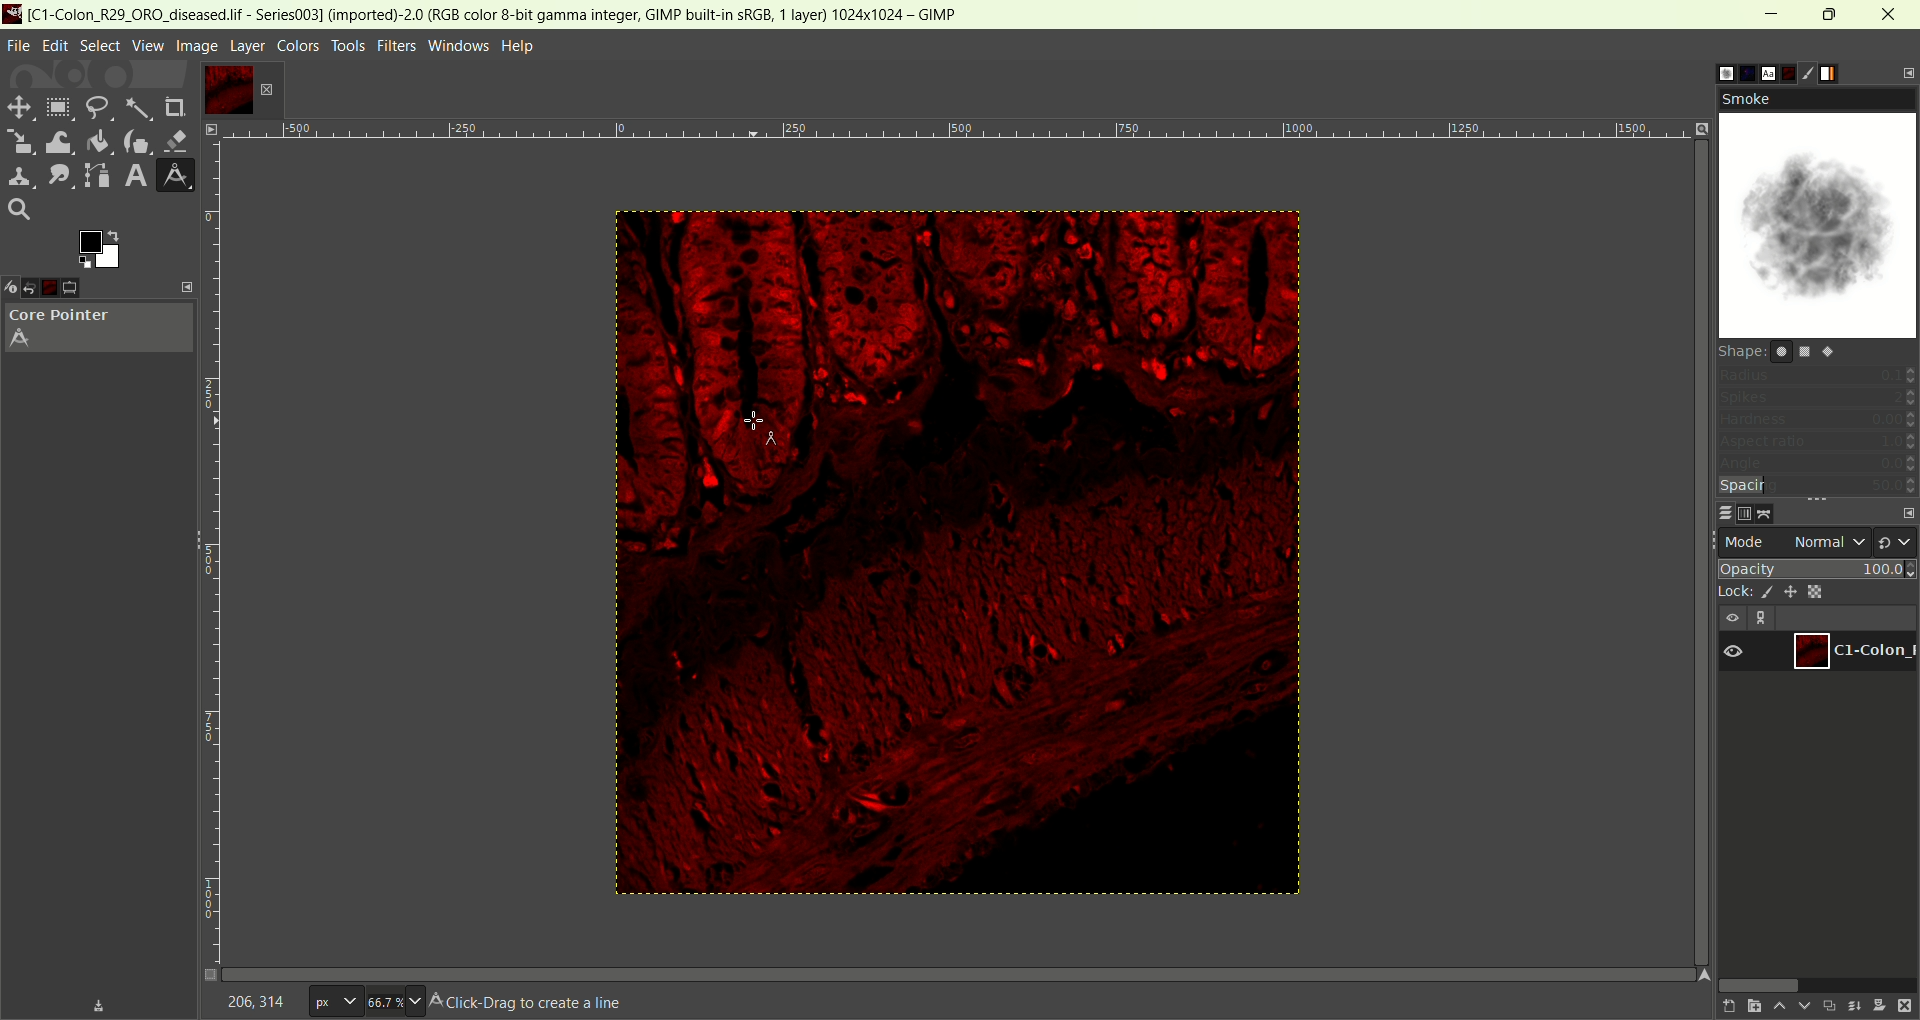 The height and width of the screenshot is (1020, 1920). I want to click on smudge tool, so click(55, 175).